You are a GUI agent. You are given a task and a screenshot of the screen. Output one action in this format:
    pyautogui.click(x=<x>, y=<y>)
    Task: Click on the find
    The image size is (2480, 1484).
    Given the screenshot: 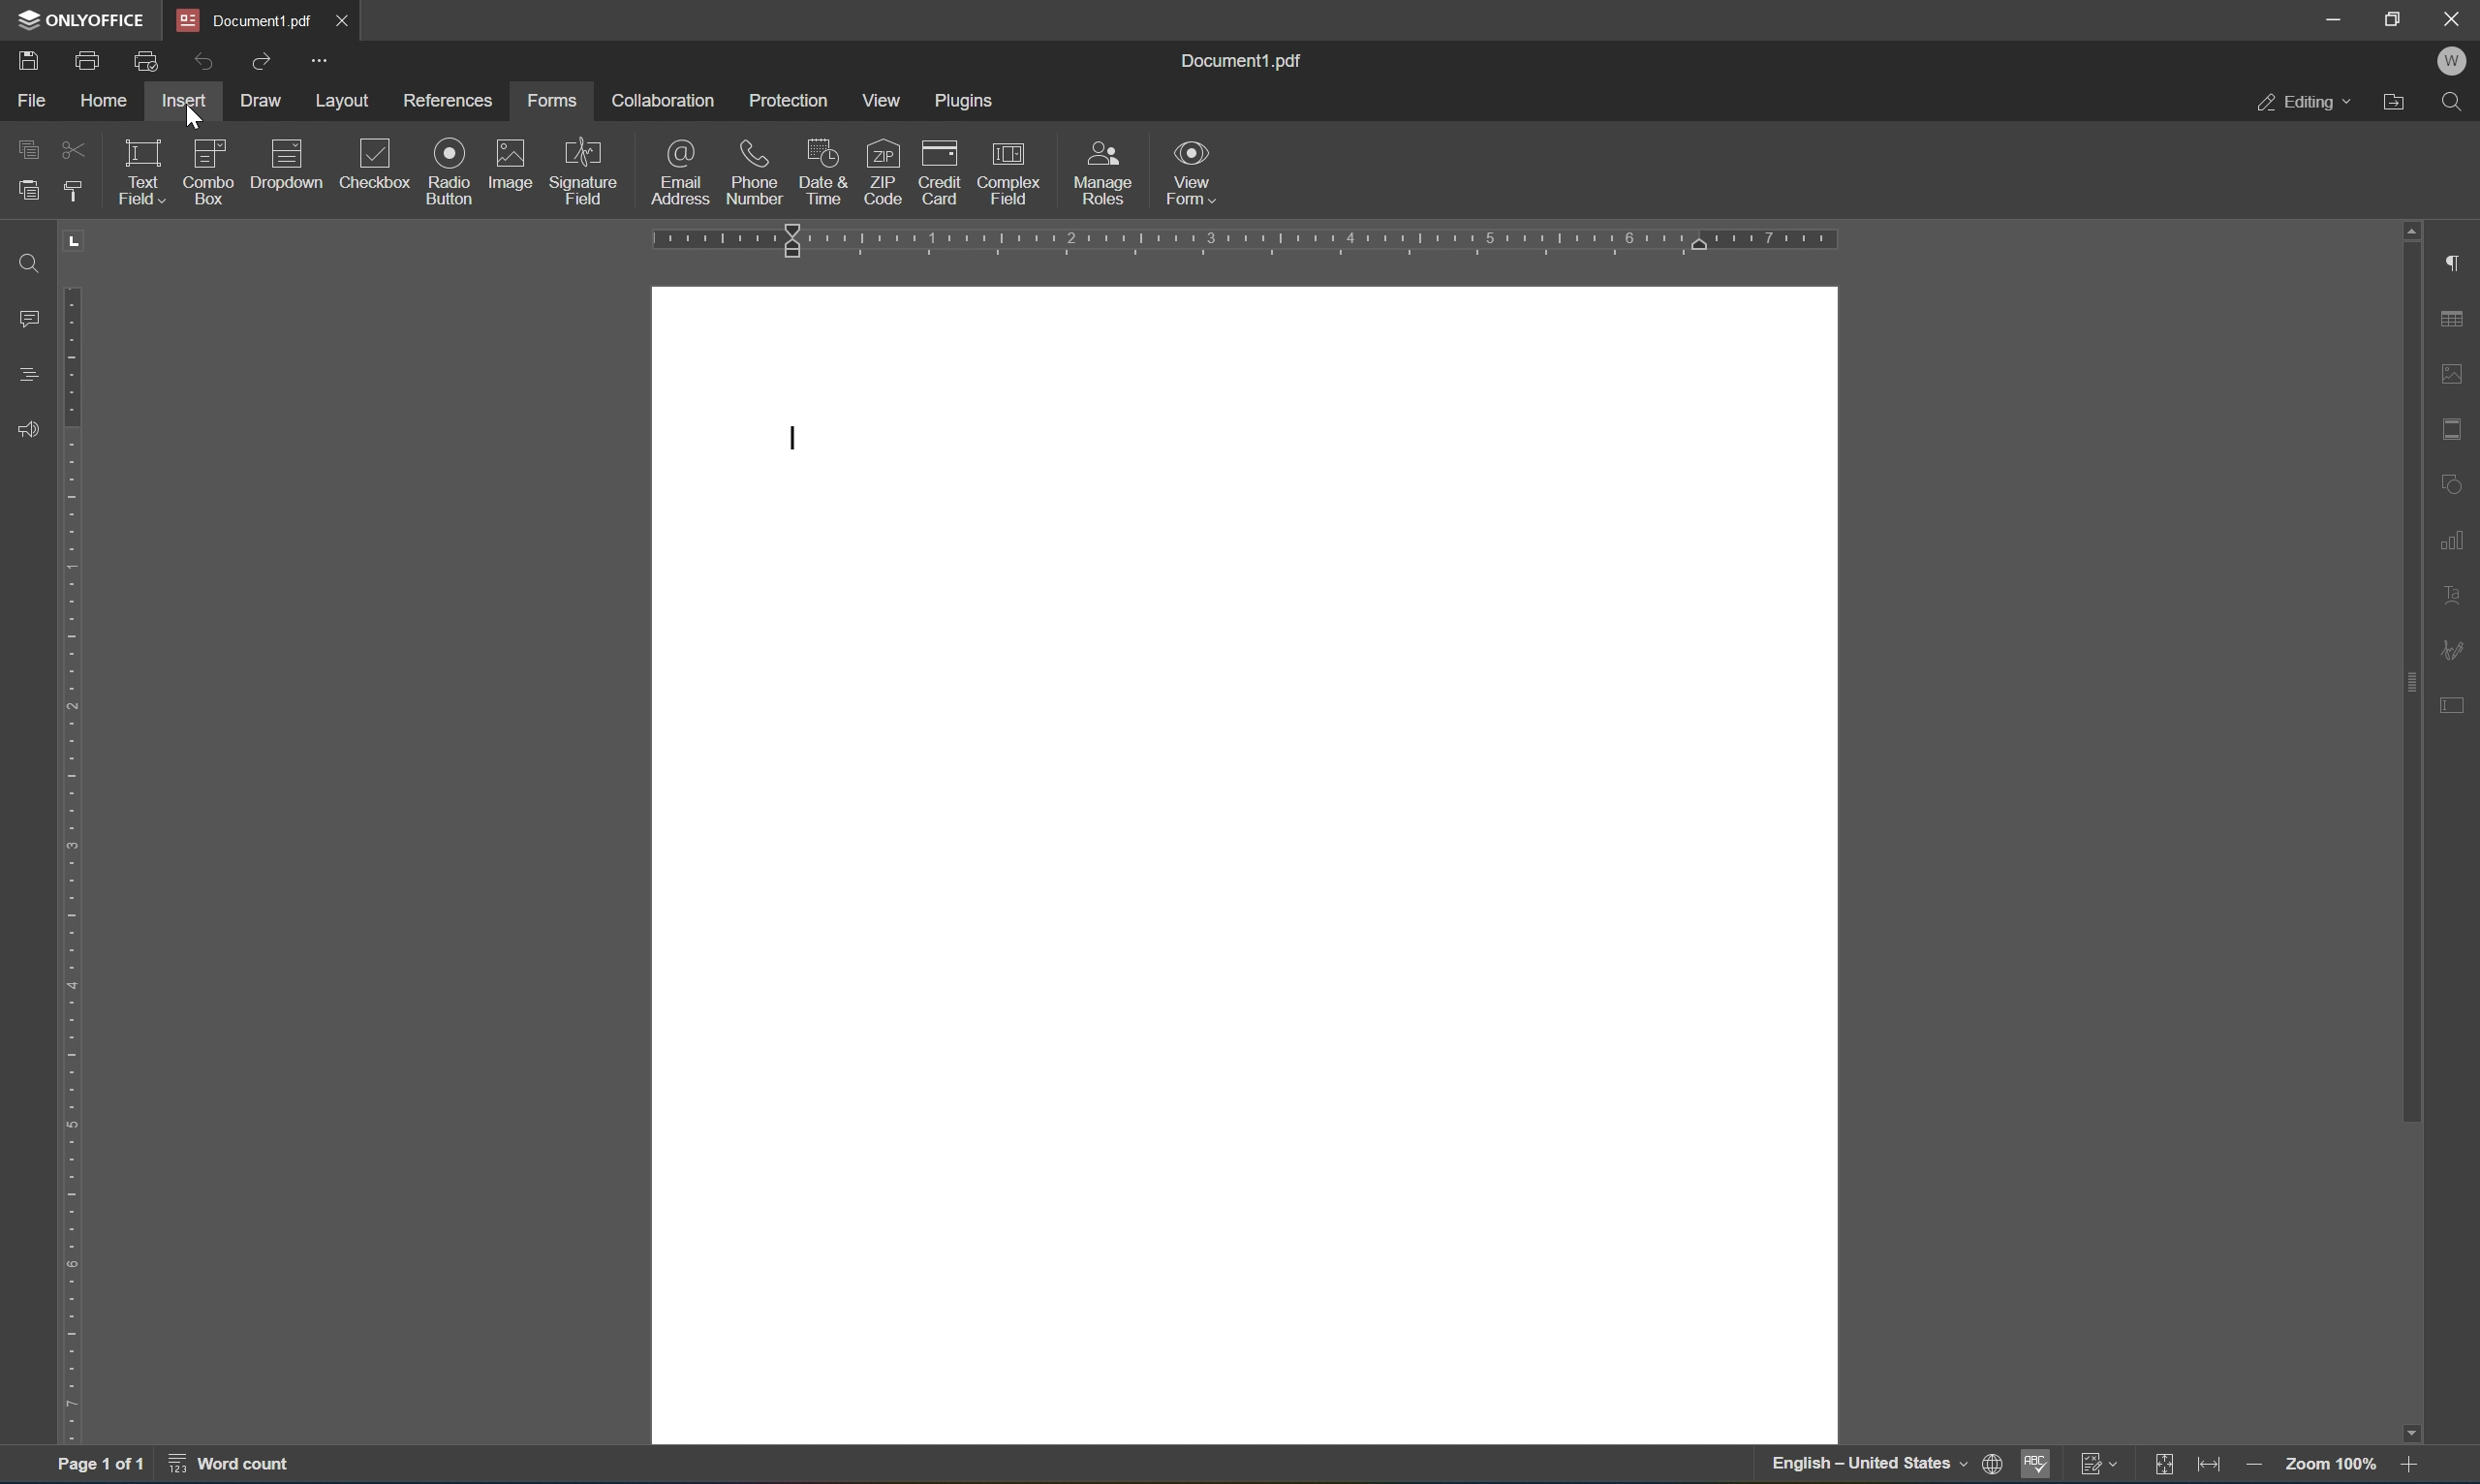 What is the action you would take?
    pyautogui.click(x=2457, y=105)
    